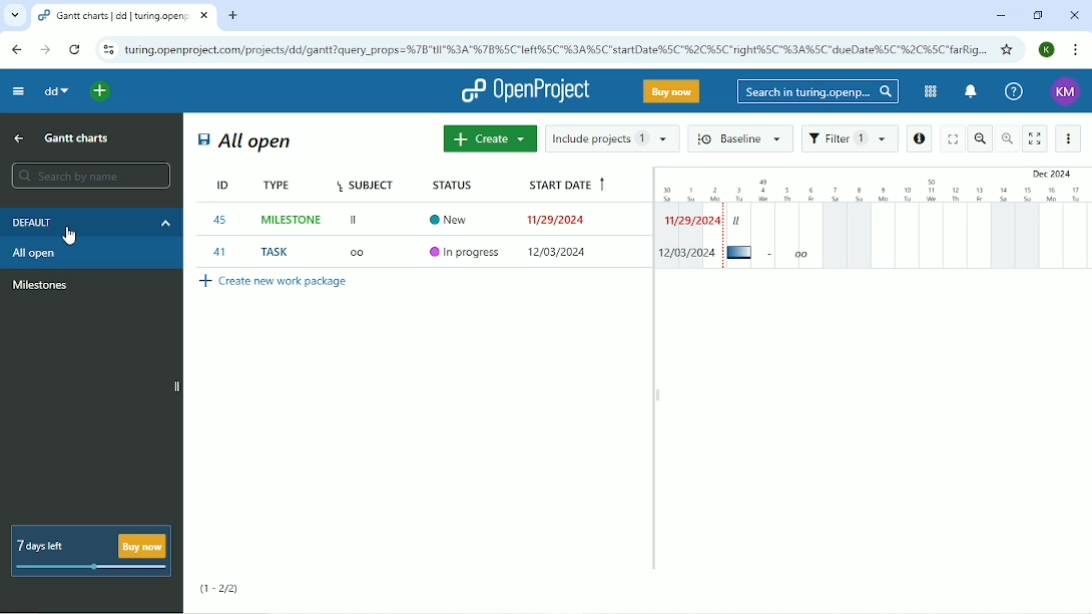 The image size is (1092, 614). I want to click on Filter, so click(850, 139).